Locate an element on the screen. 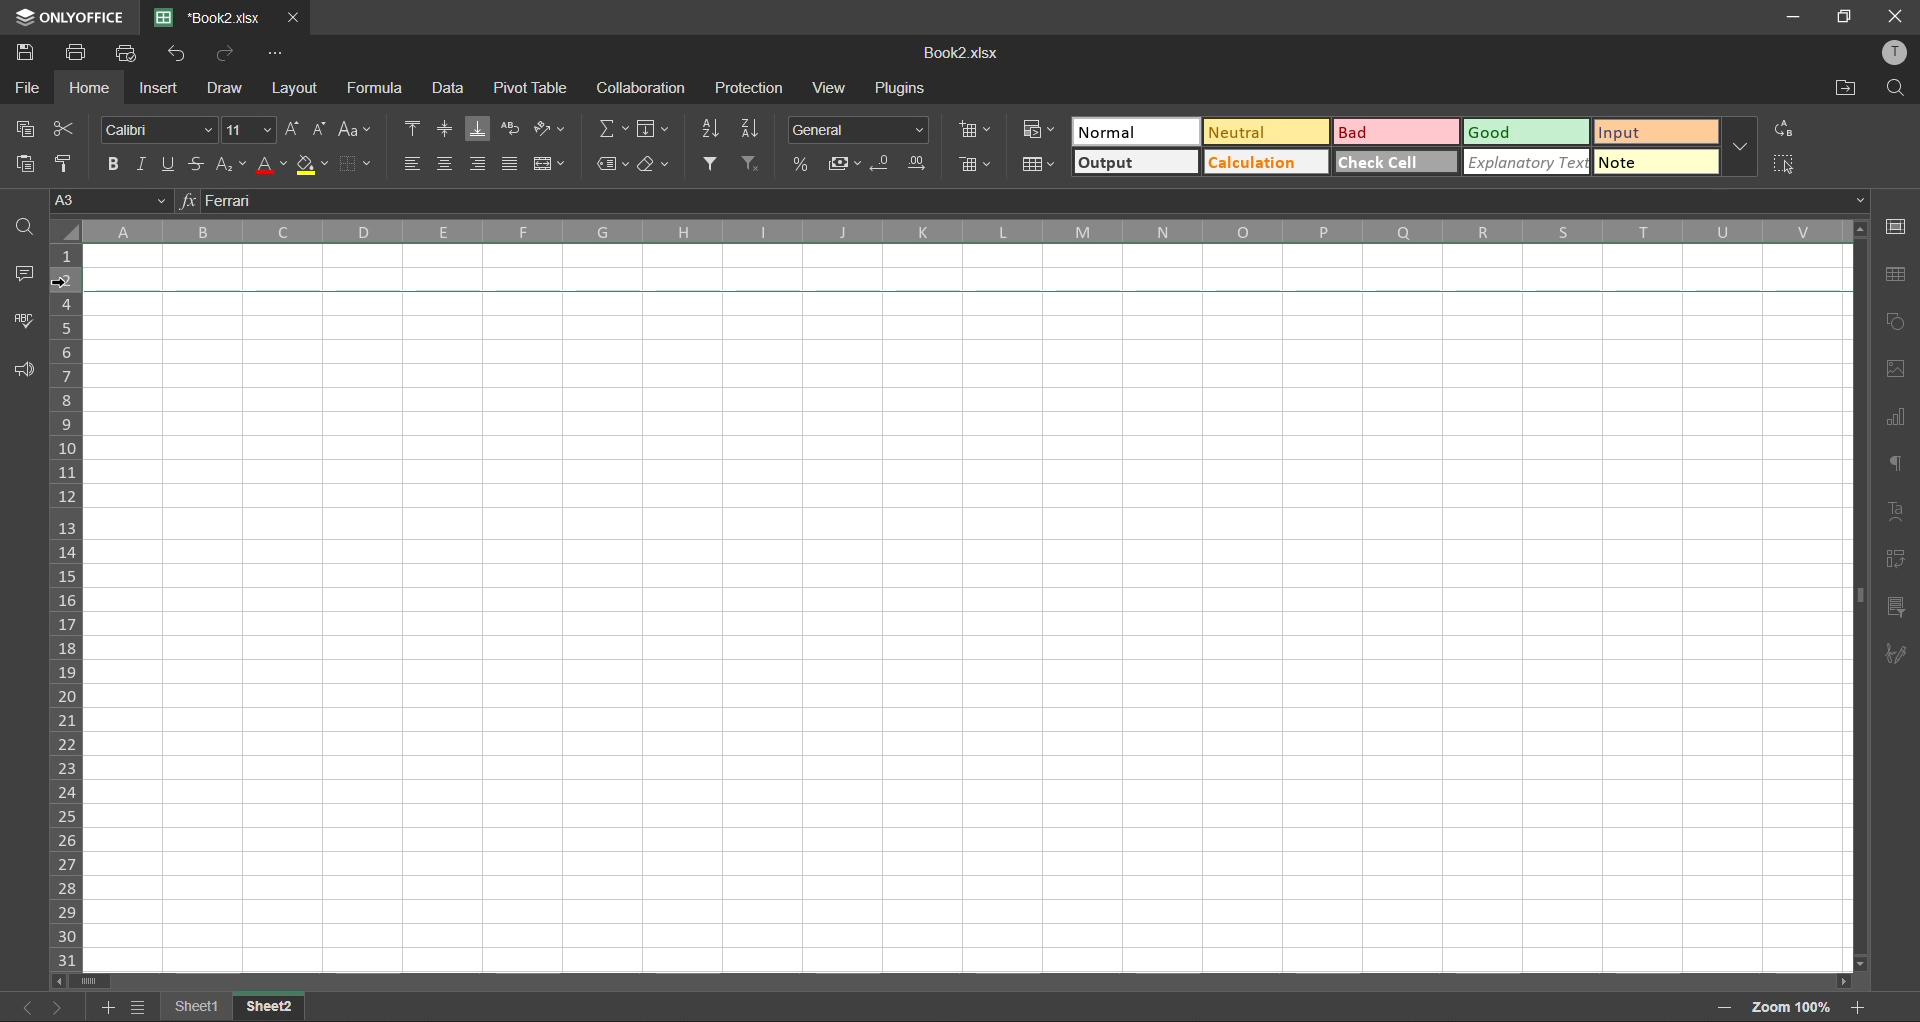  previous is located at coordinates (22, 1005).